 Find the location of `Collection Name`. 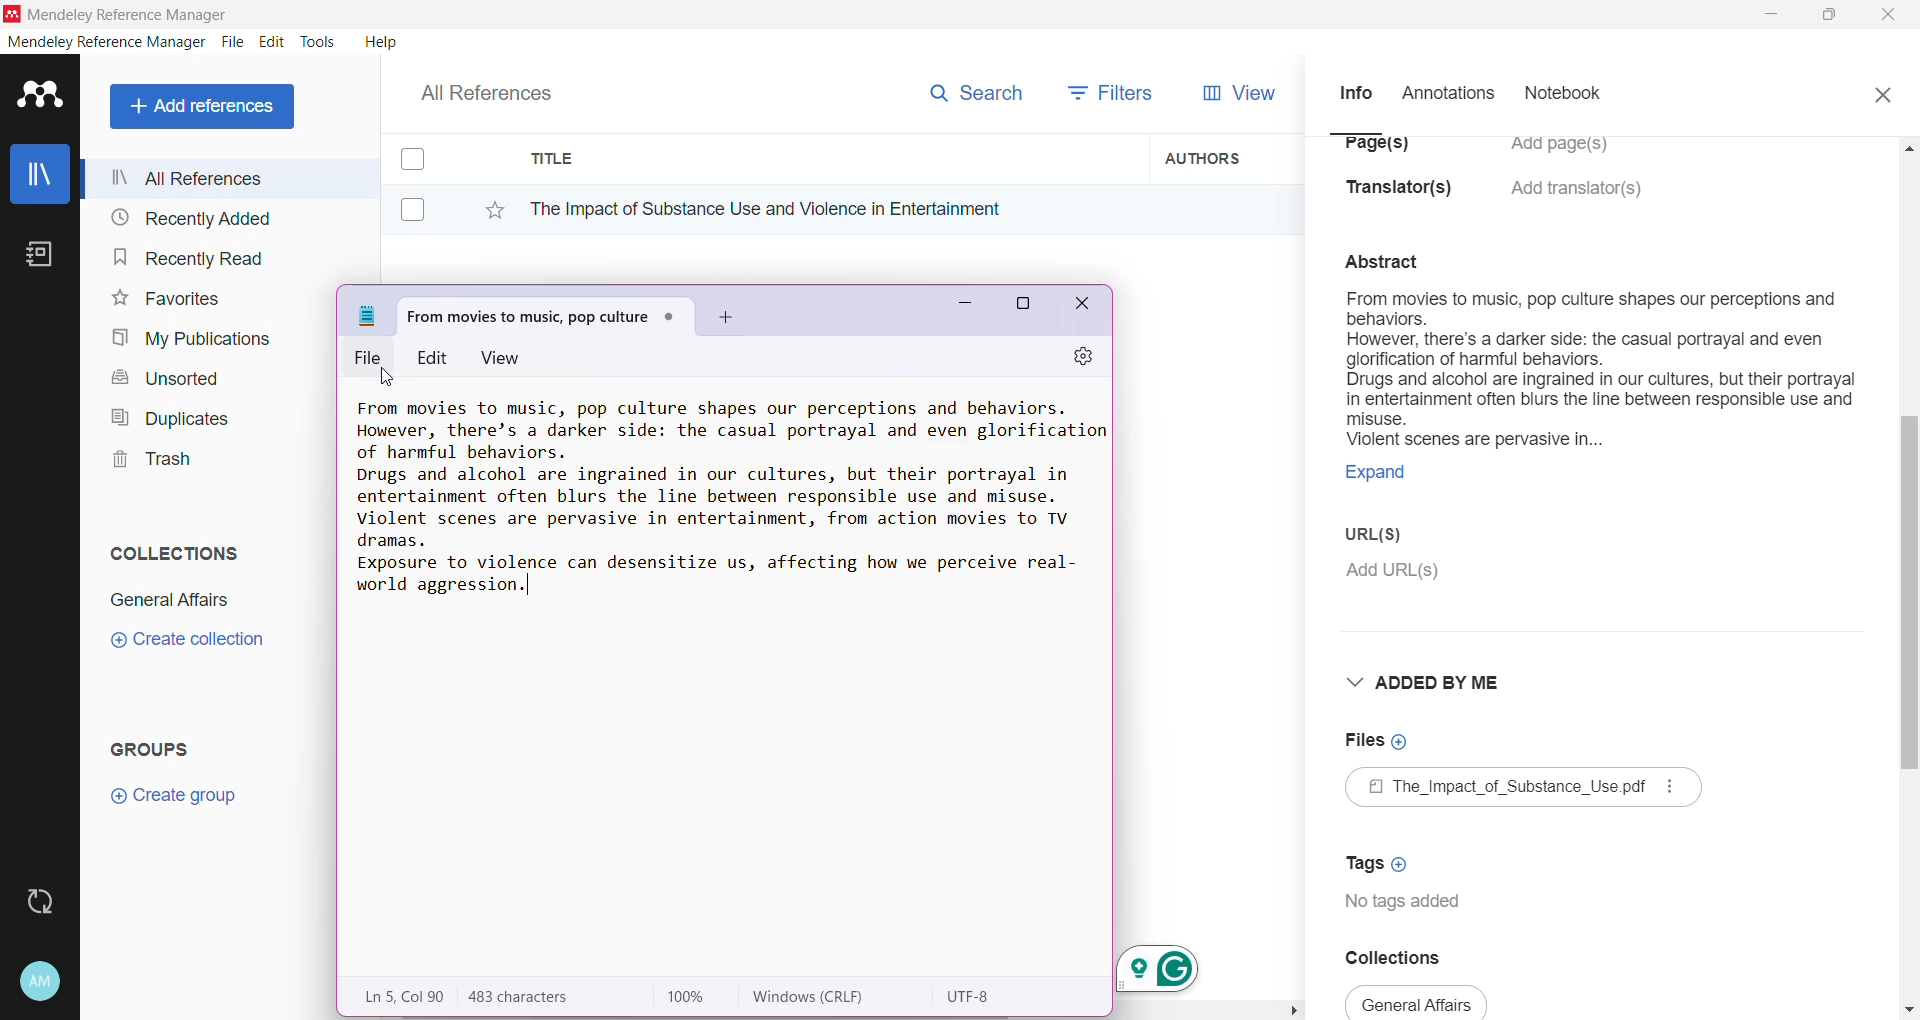

Collection Name is located at coordinates (166, 600).